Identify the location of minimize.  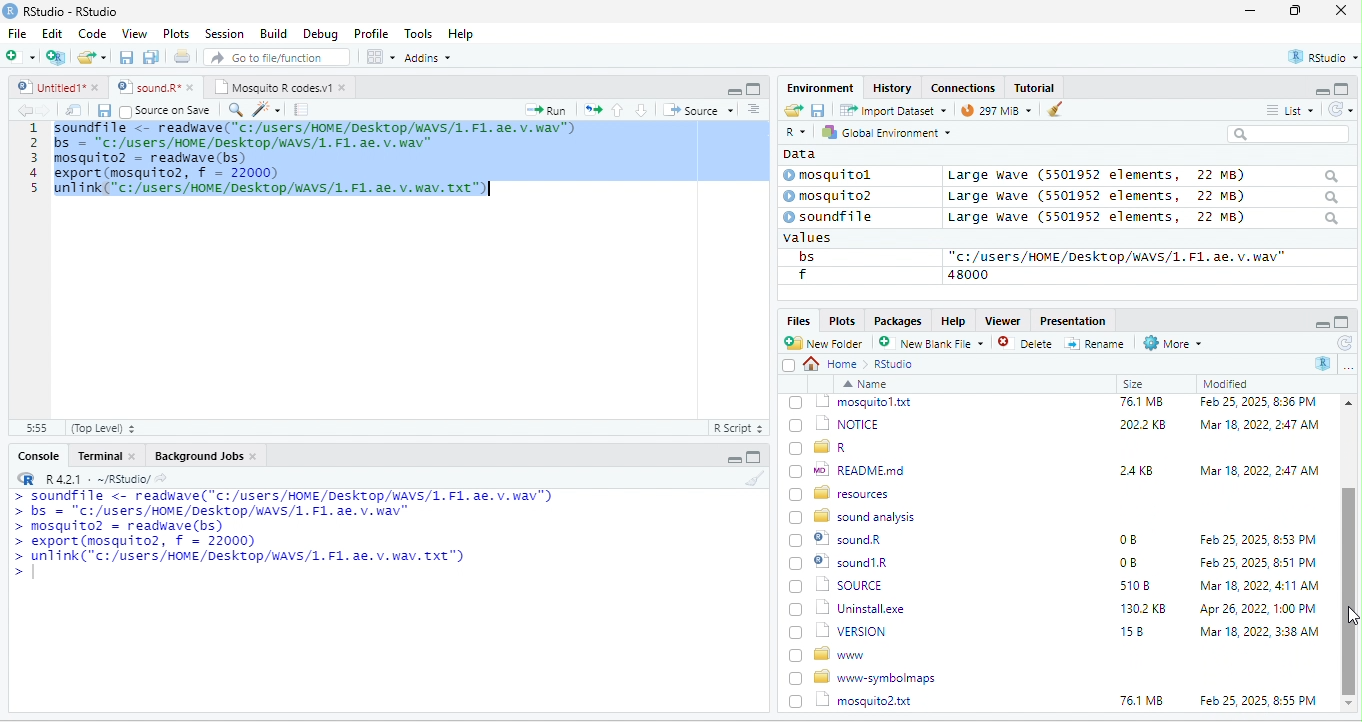
(1320, 323).